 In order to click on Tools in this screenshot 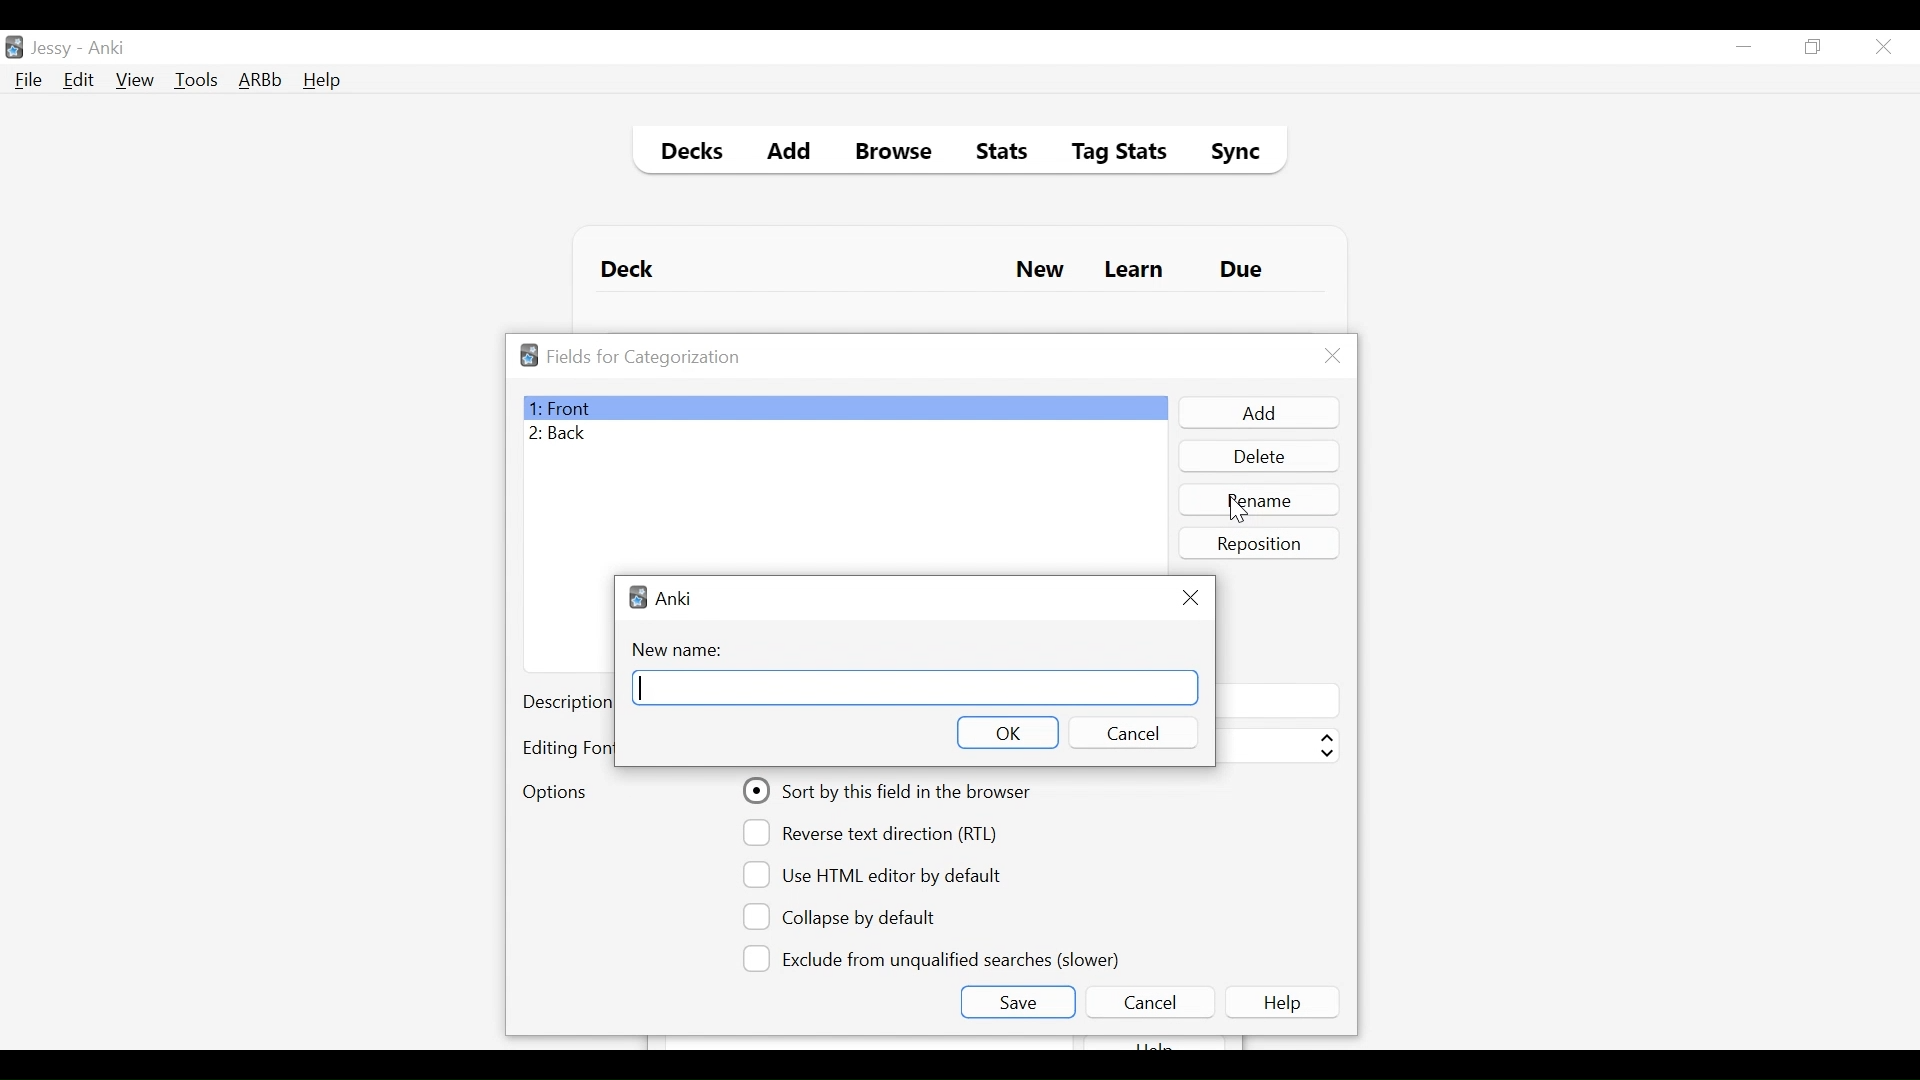, I will do `click(196, 79)`.